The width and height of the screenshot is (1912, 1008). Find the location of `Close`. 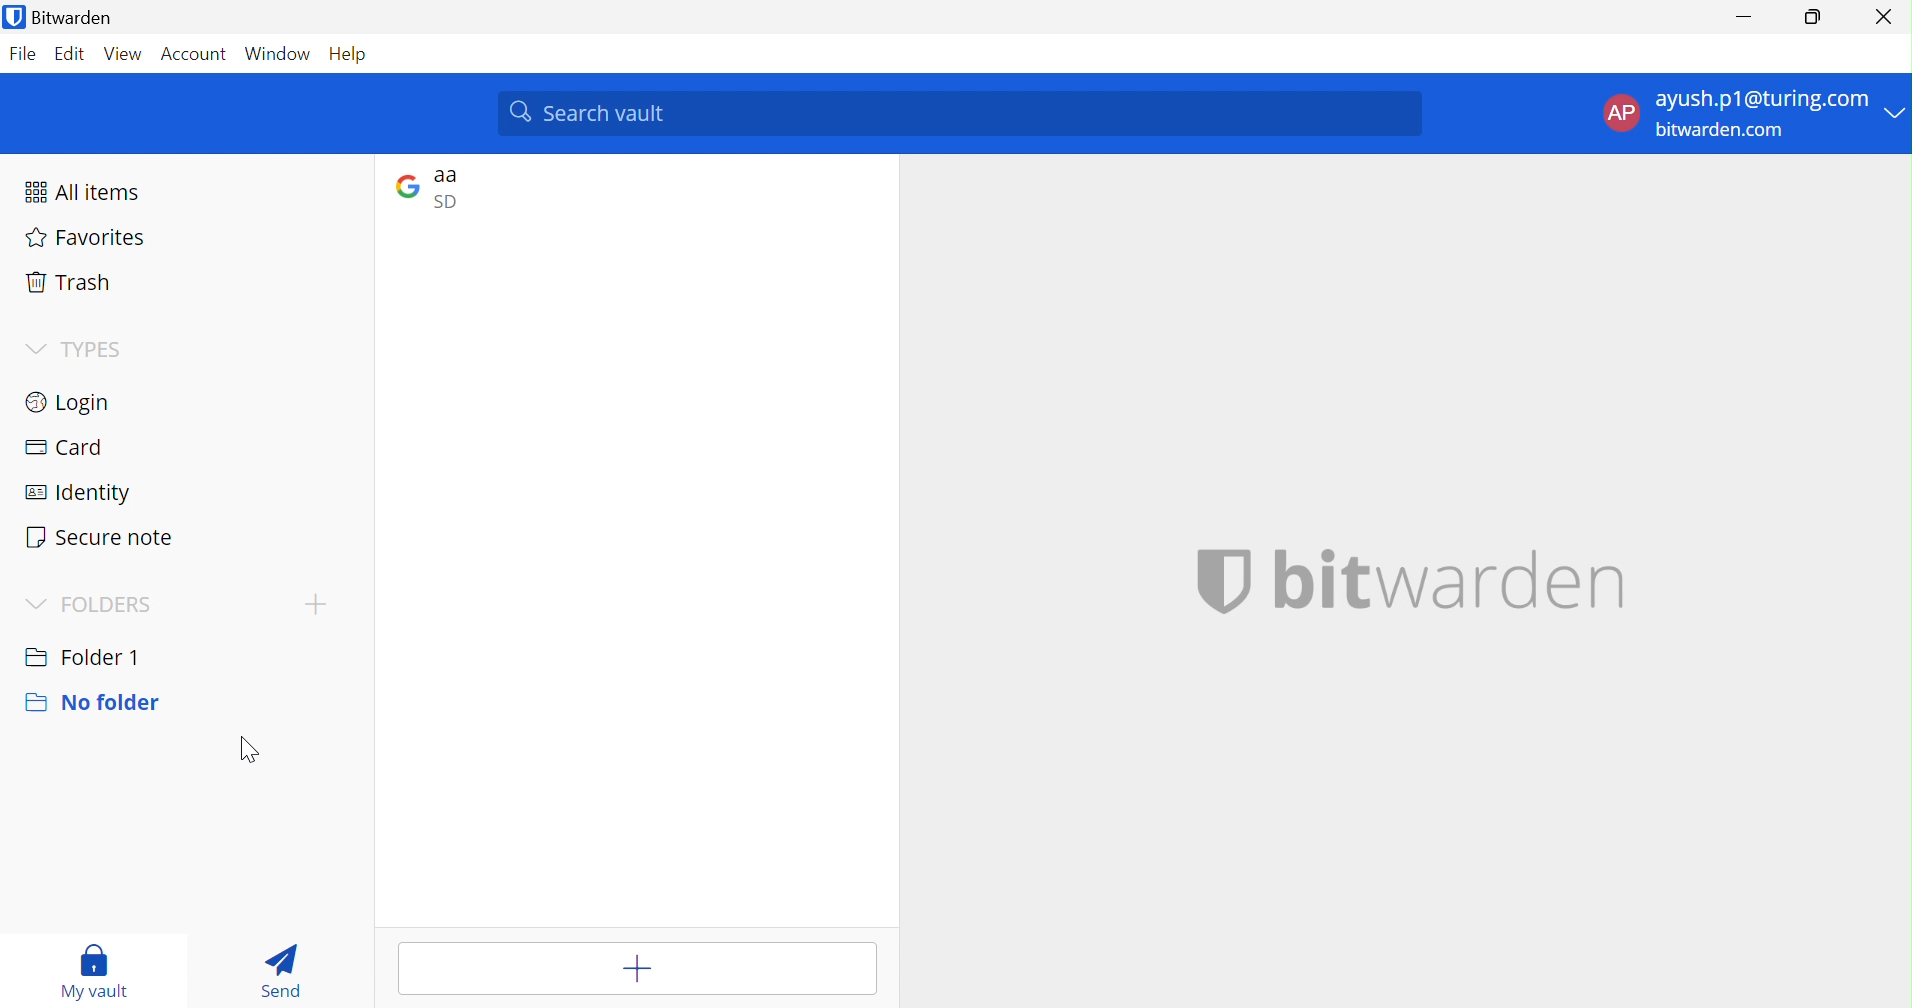

Close is located at coordinates (1888, 18).